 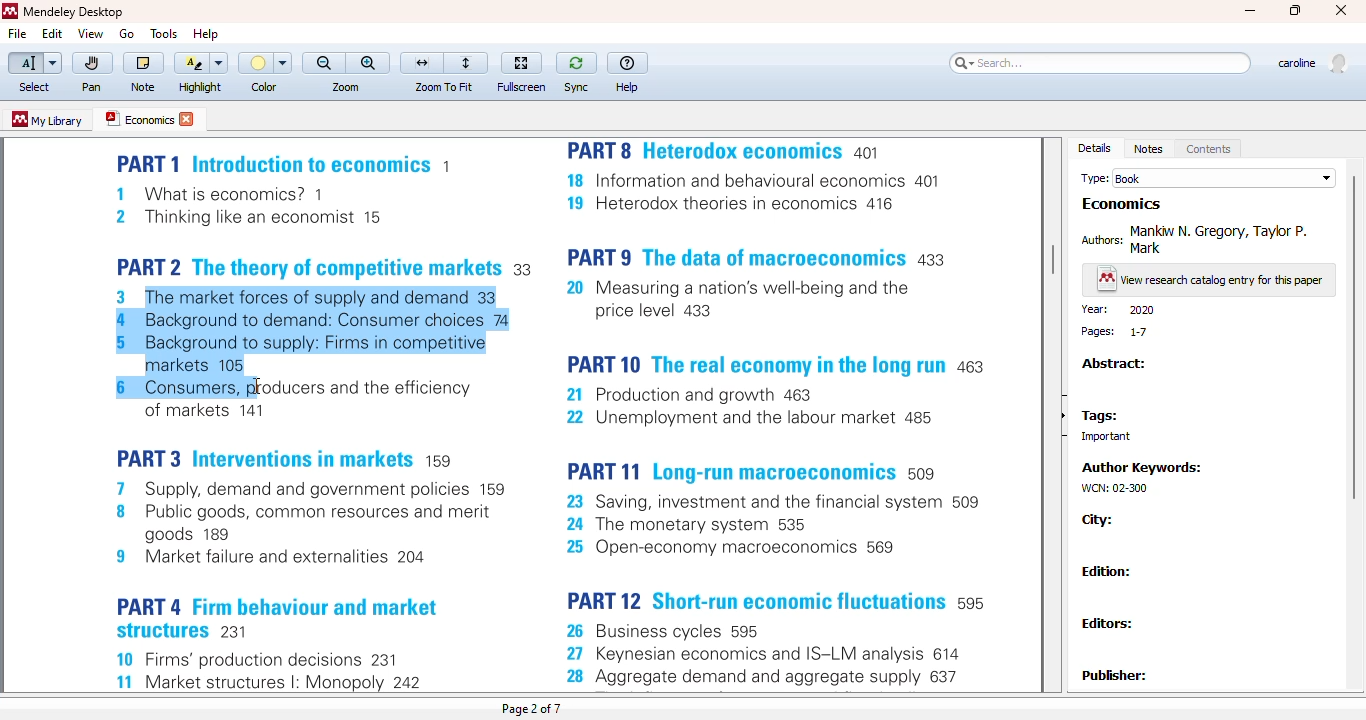 I want to click on mendeley desktop, so click(x=74, y=12).